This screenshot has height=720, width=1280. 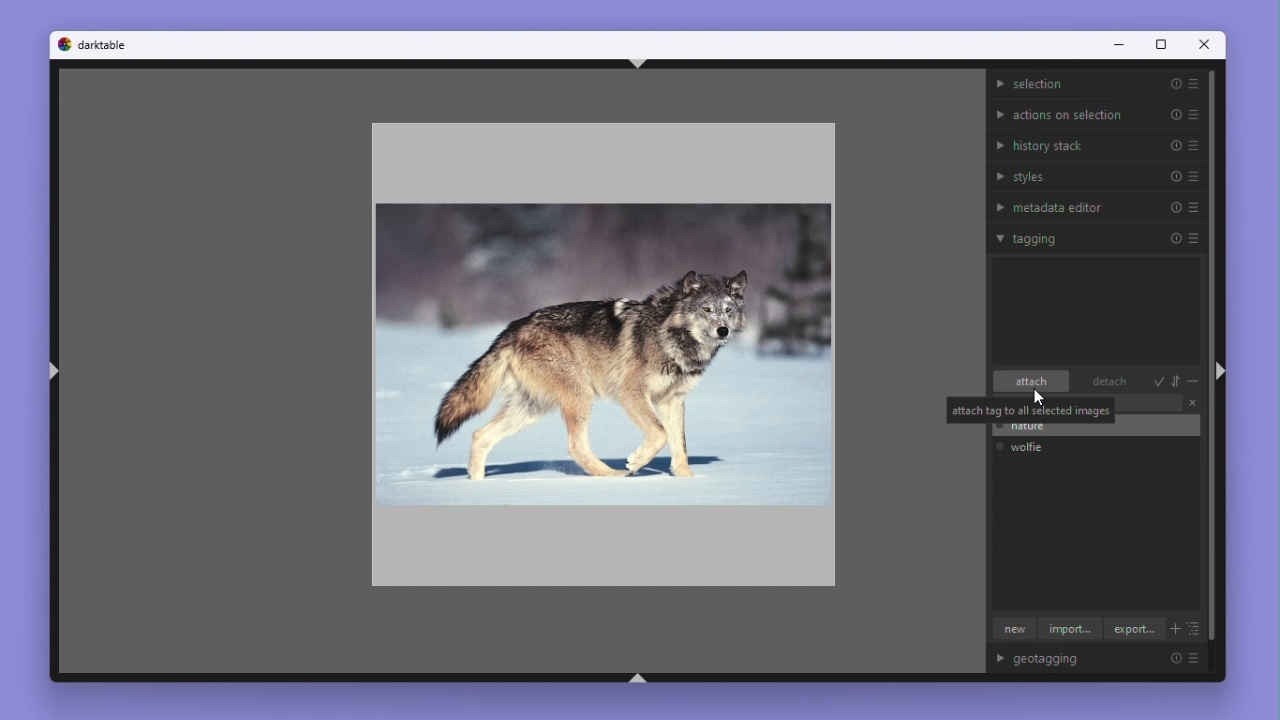 I want to click on save, so click(x=1159, y=382).